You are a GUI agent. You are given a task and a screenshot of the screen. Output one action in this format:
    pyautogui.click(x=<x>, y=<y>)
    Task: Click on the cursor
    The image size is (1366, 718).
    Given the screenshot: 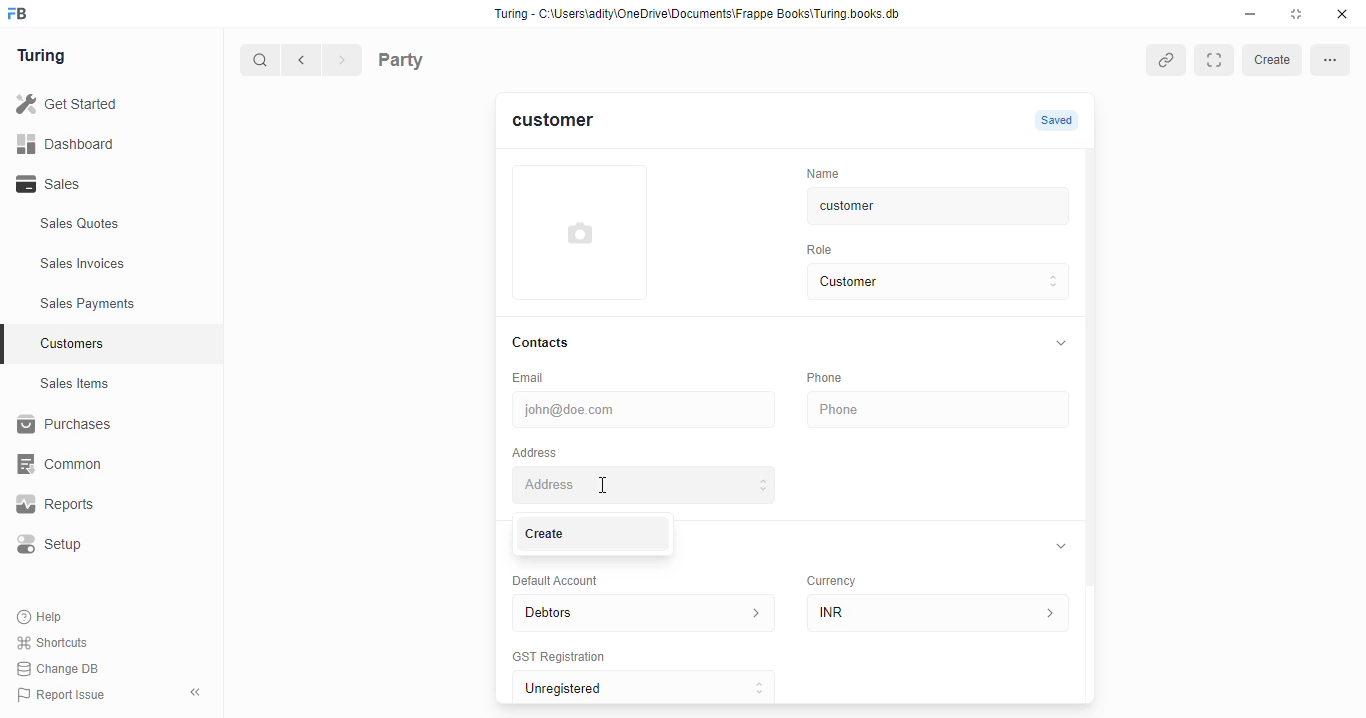 What is the action you would take?
    pyautogui.click(x=606, y=488)
    